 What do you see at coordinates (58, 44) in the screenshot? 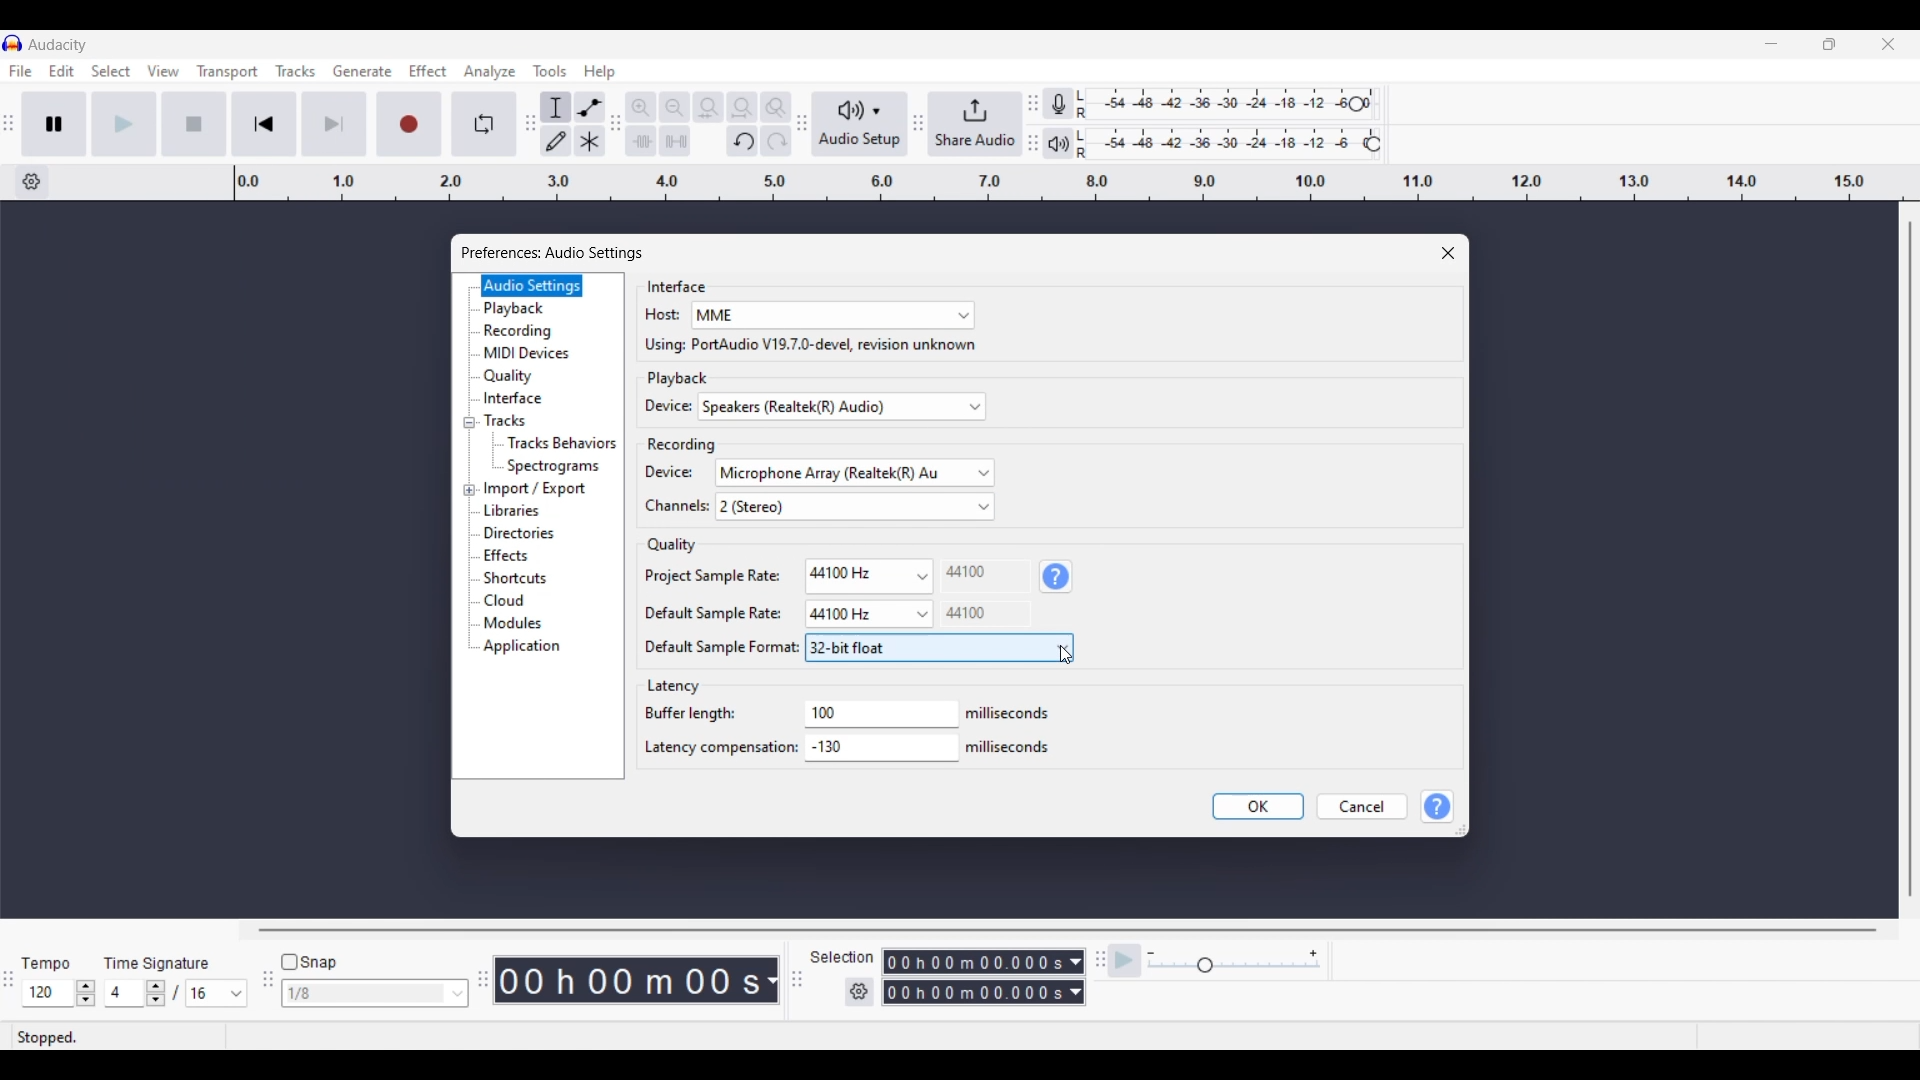
I see `Software name` at bounding box center [58, 44].